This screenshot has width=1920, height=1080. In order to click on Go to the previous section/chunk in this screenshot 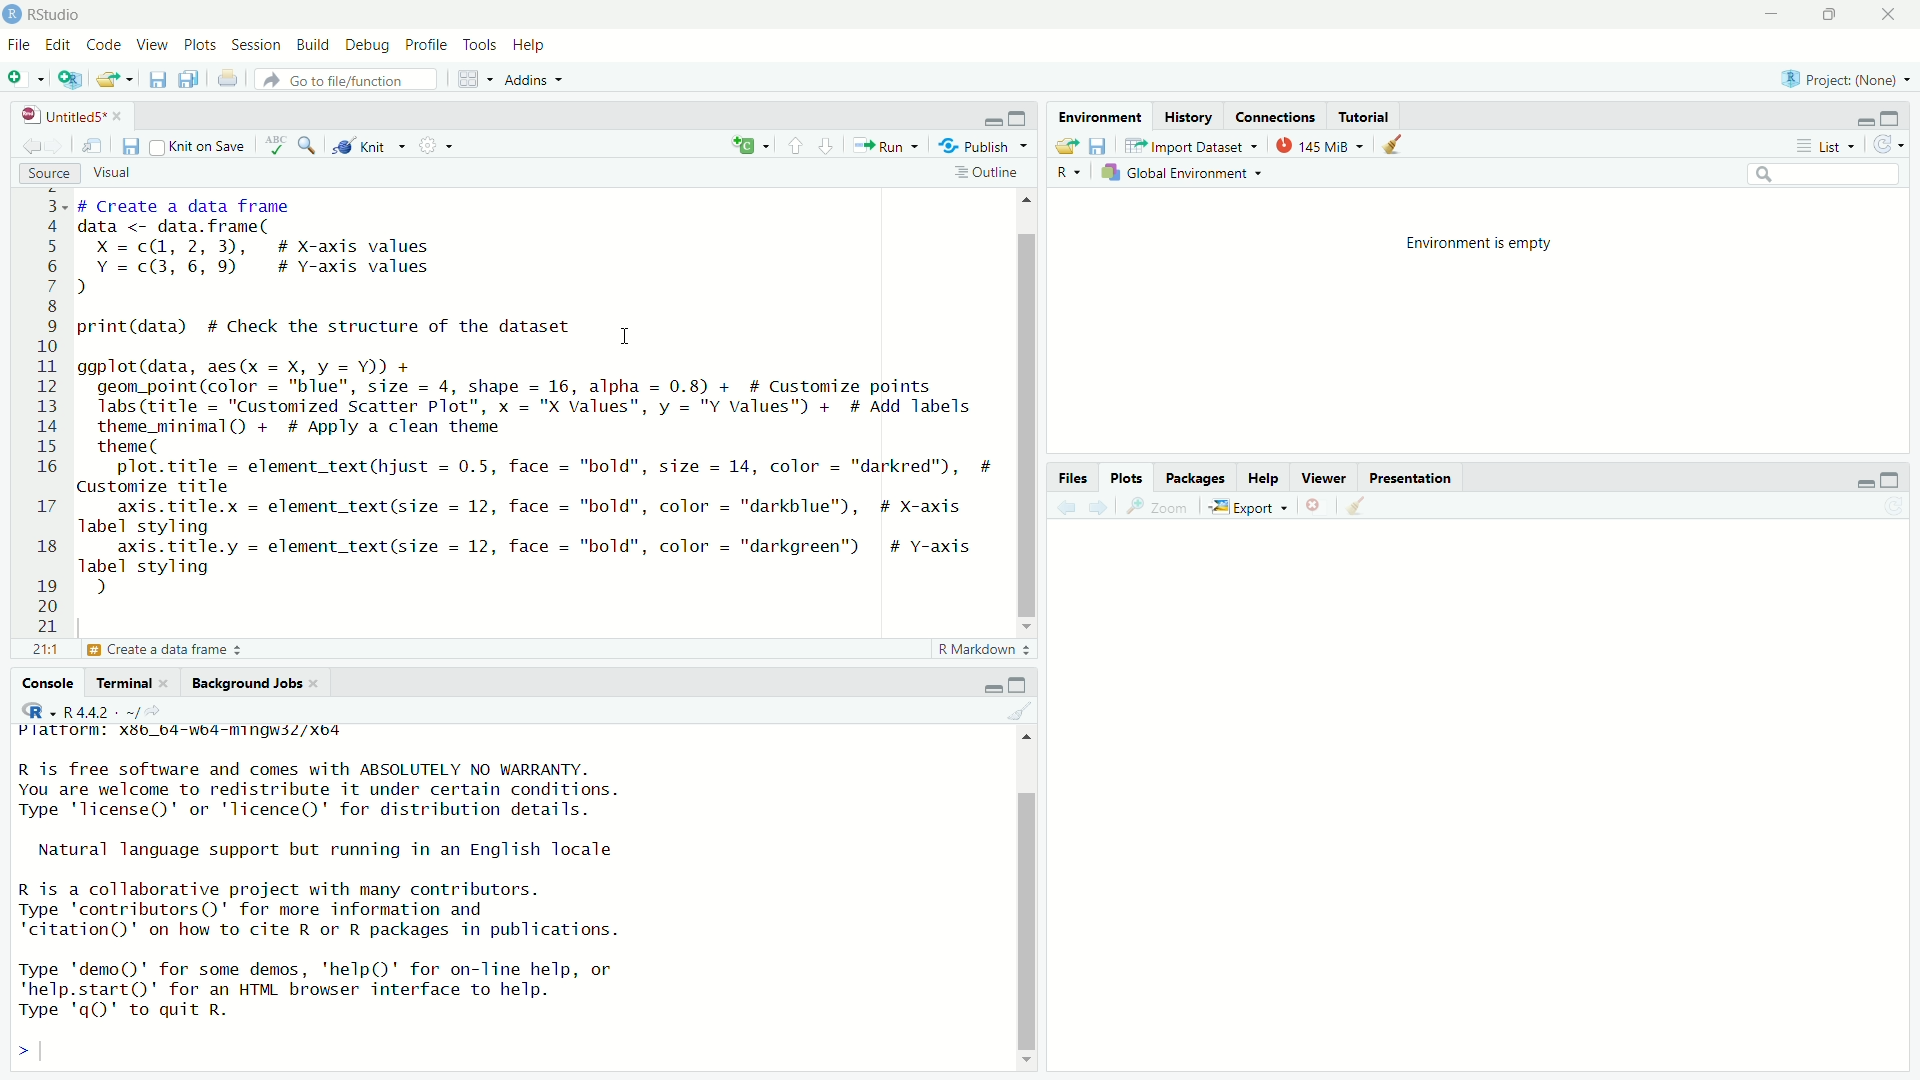, I will do `click(797, 146)`.